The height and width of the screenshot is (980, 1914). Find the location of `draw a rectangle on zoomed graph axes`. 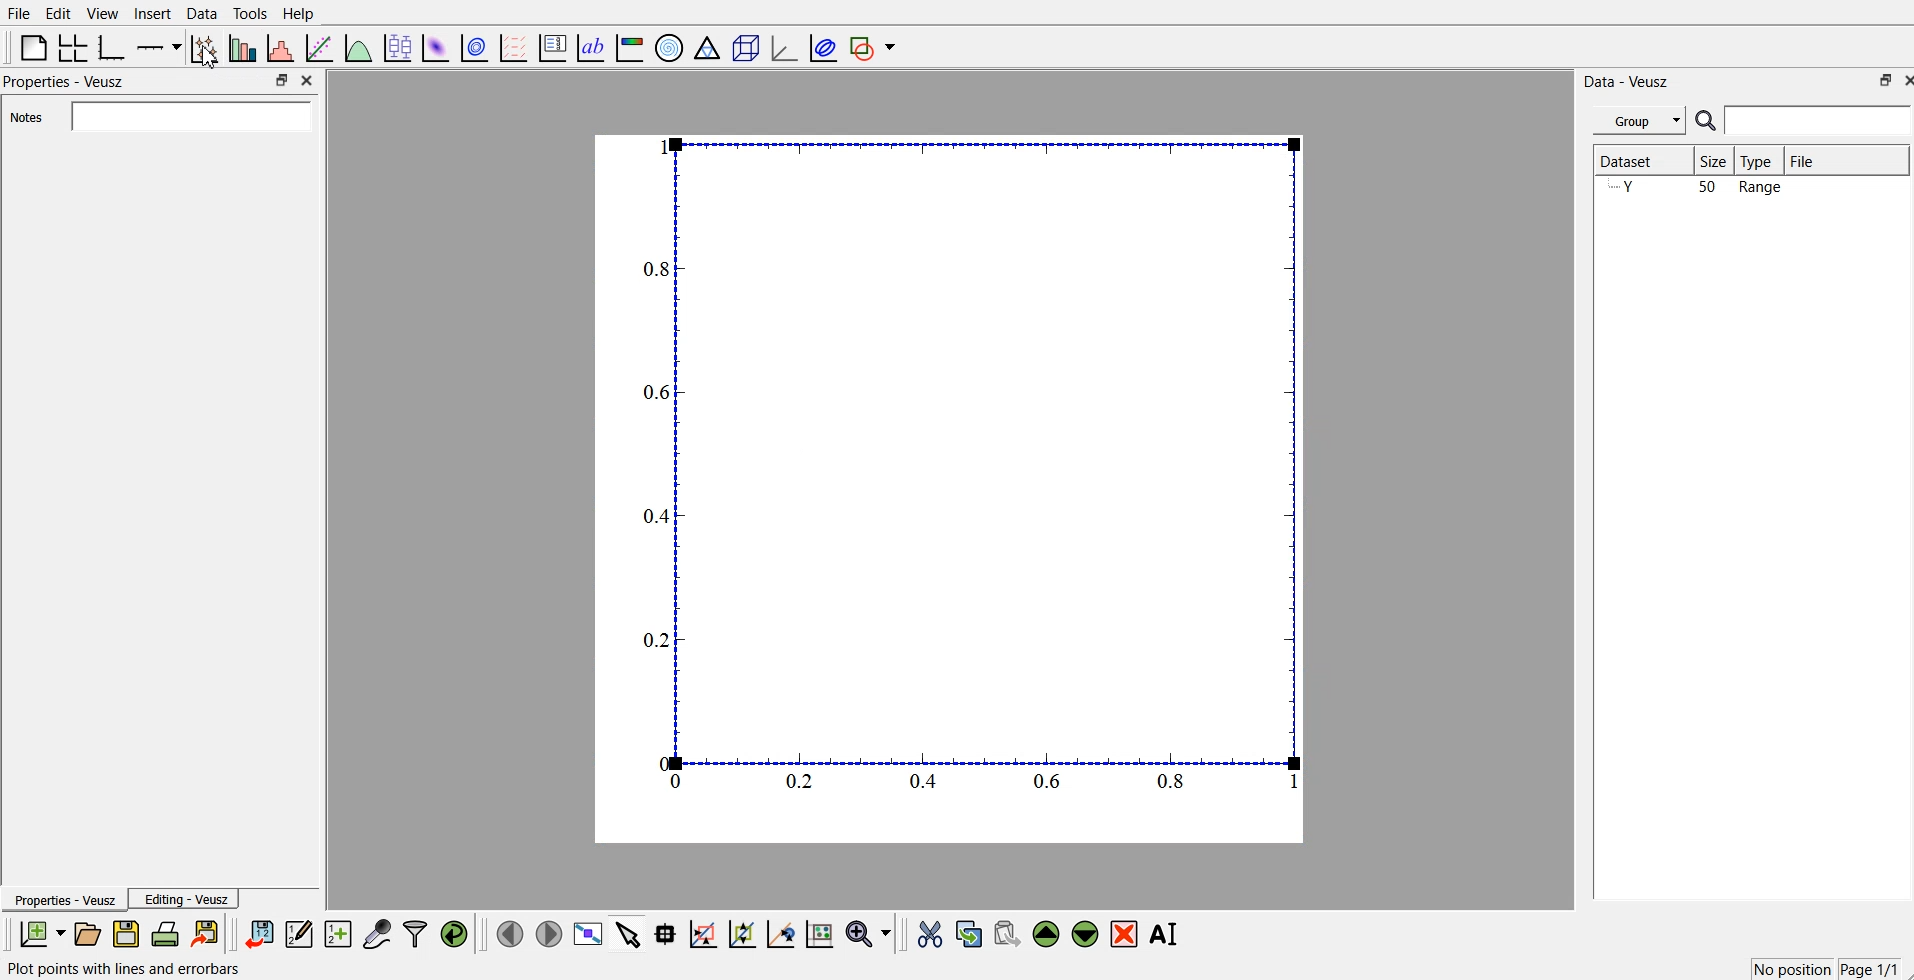

draw a rectangle on zoomed graph axes is located at coordinates (704, 936).